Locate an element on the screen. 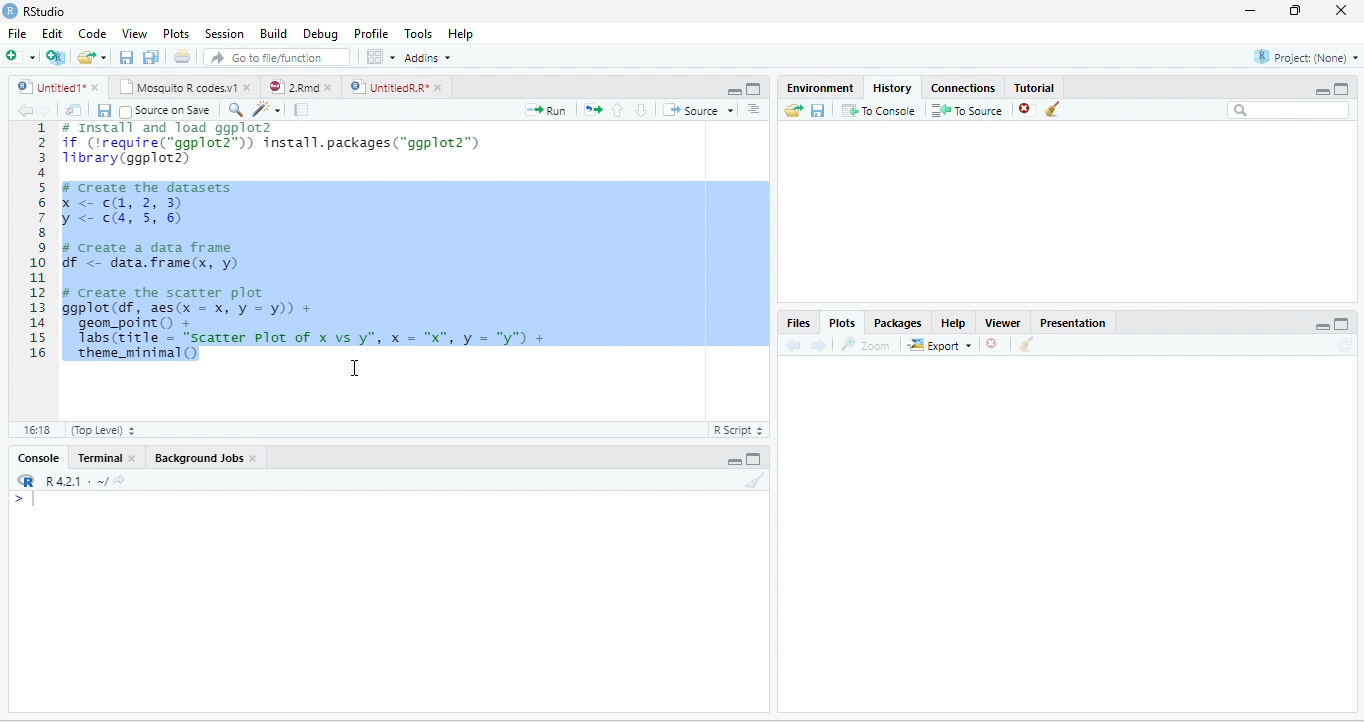 This screenshot has height=722, width=1364. Go to file/function is located at coordinates (277, 56).